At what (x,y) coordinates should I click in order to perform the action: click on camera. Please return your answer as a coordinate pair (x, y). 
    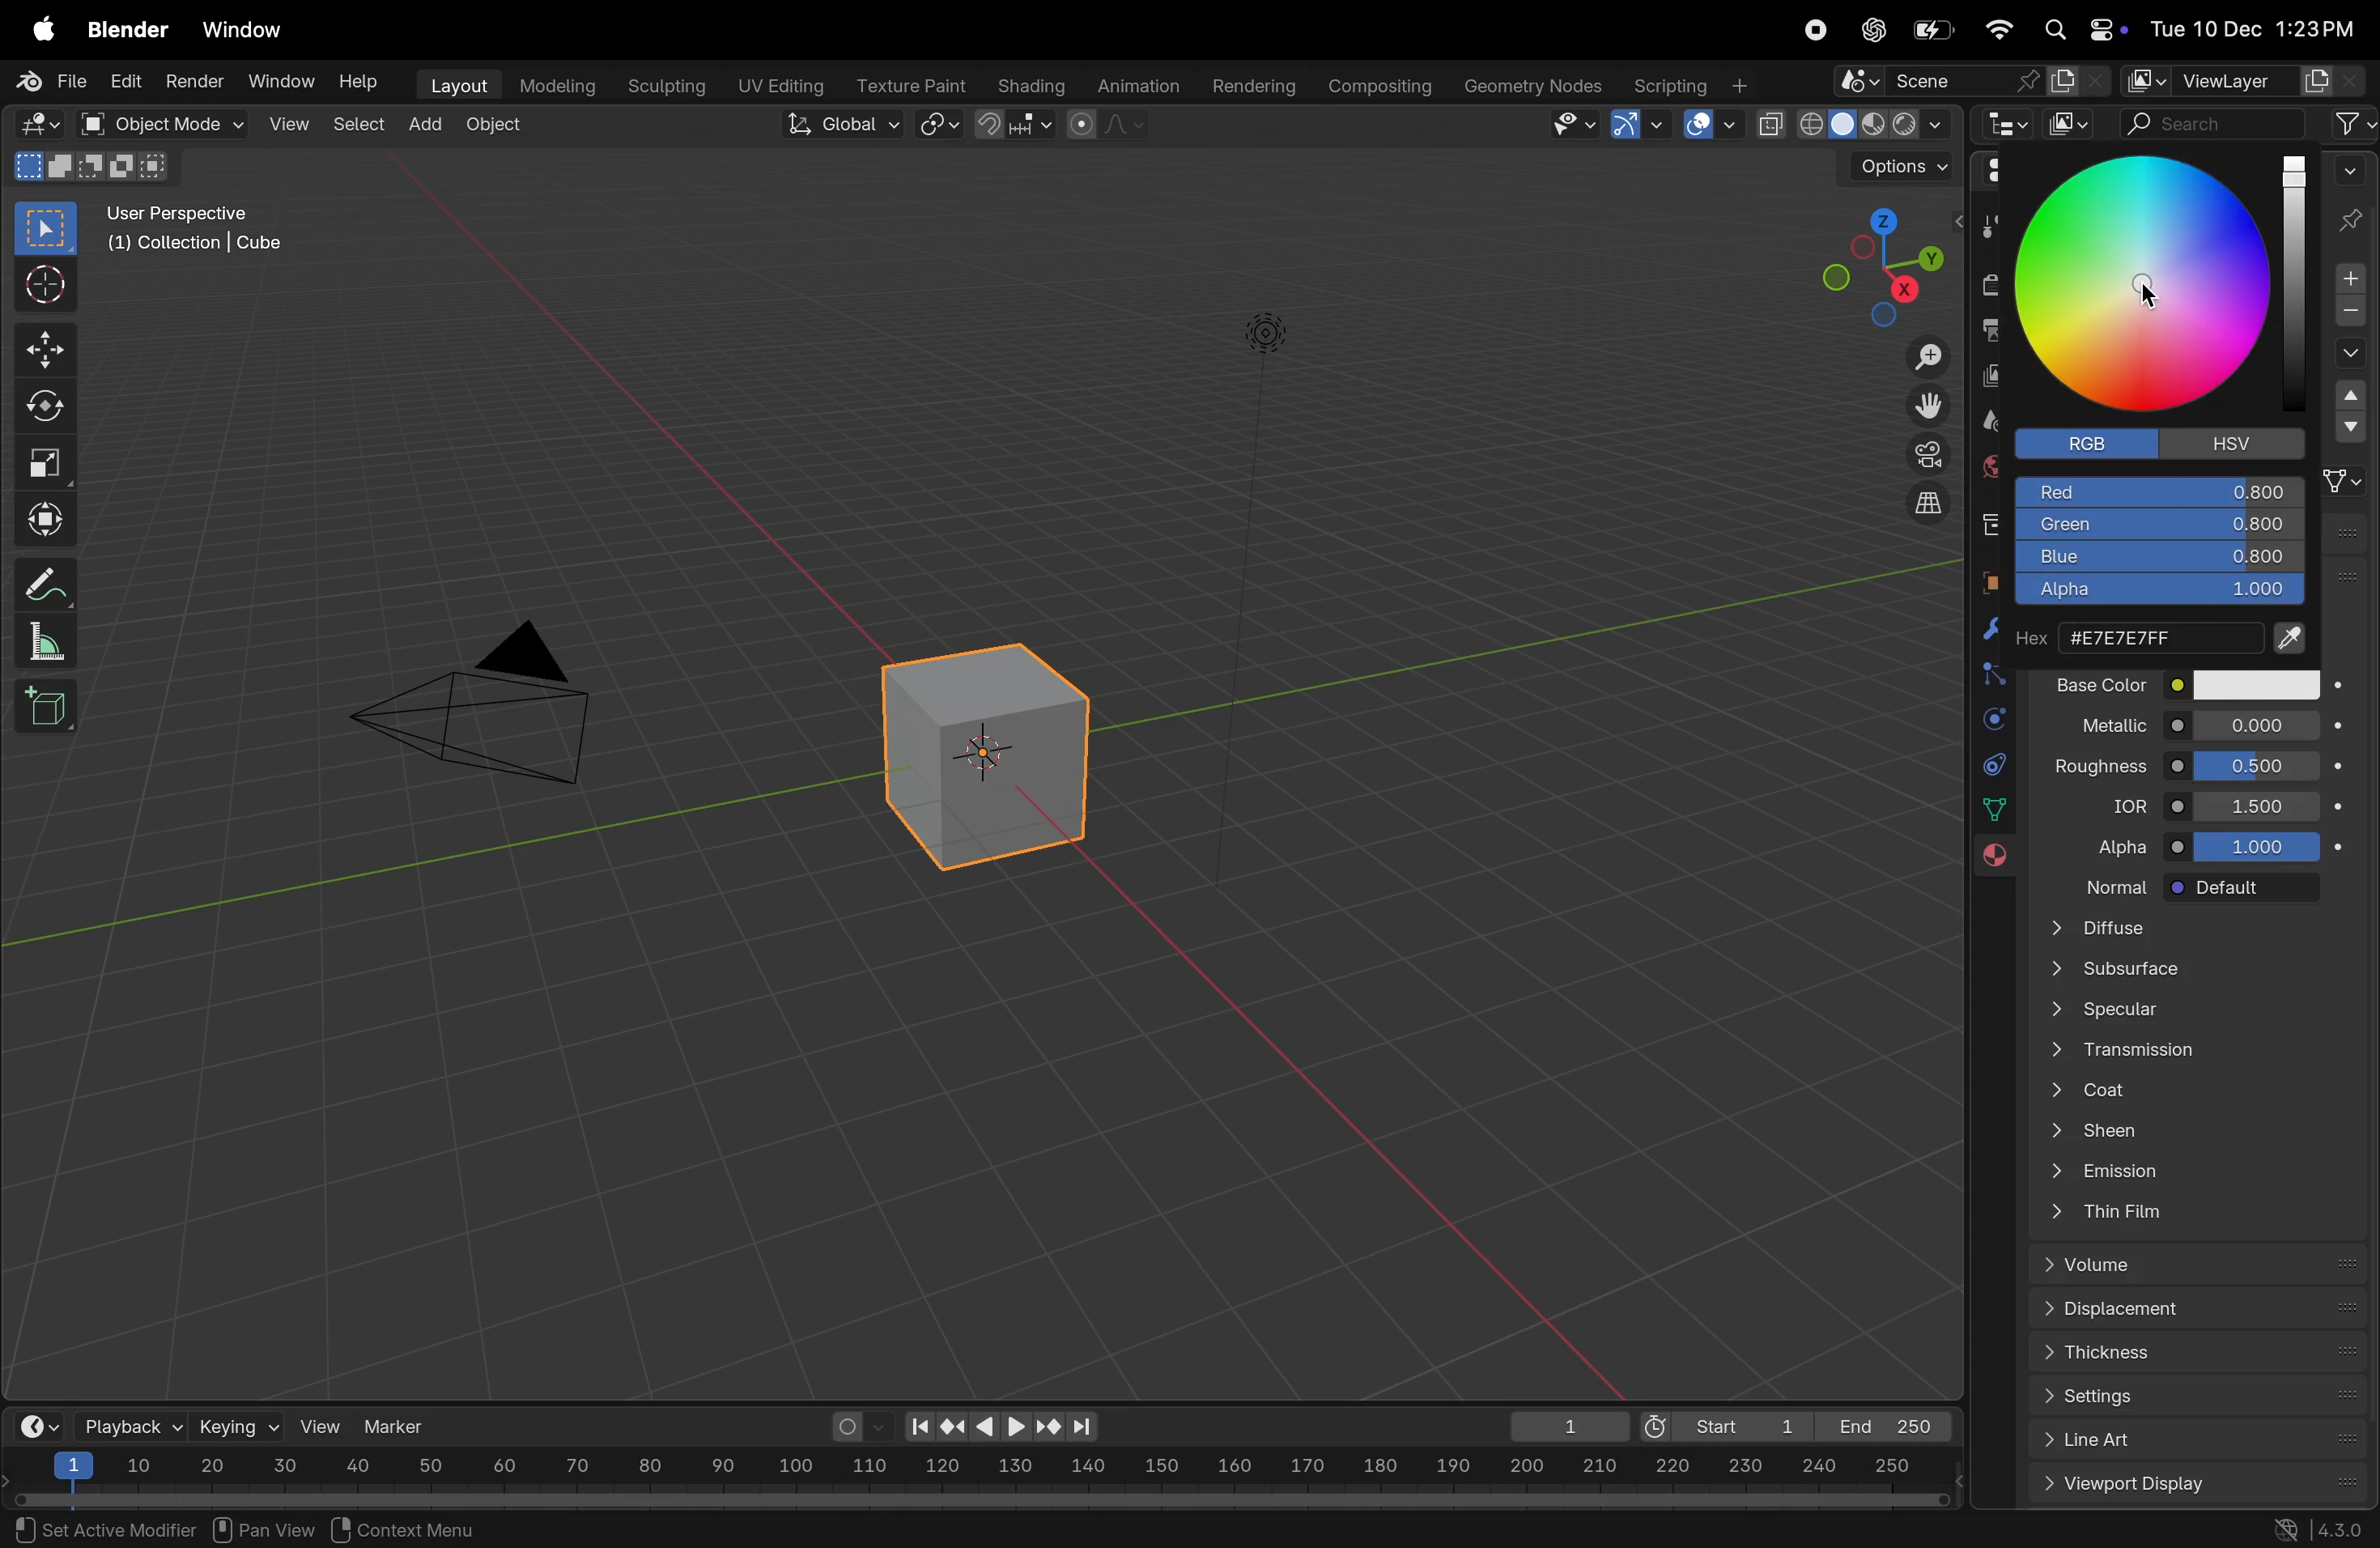
    Looking at the image, I should click on (1924, 454).